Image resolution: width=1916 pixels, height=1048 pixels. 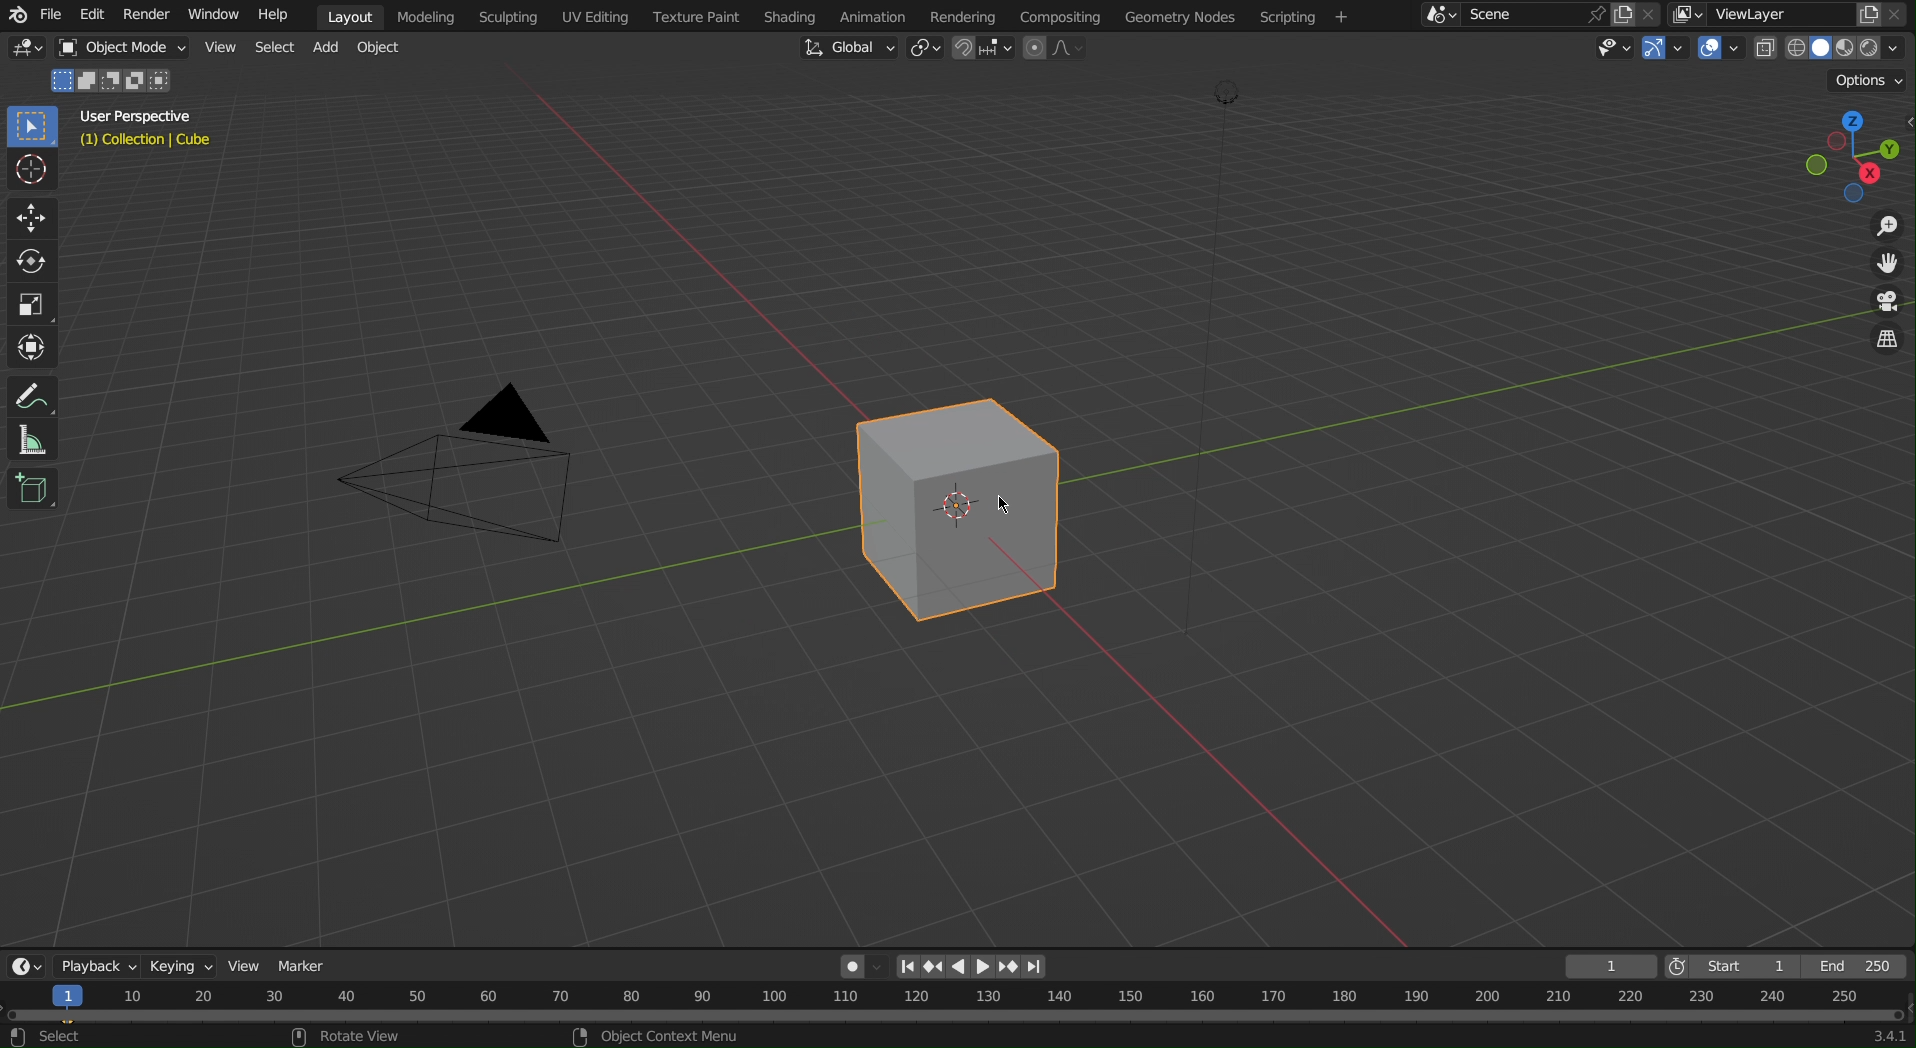 I want to click on Object 1, so click(x=111, y=77).